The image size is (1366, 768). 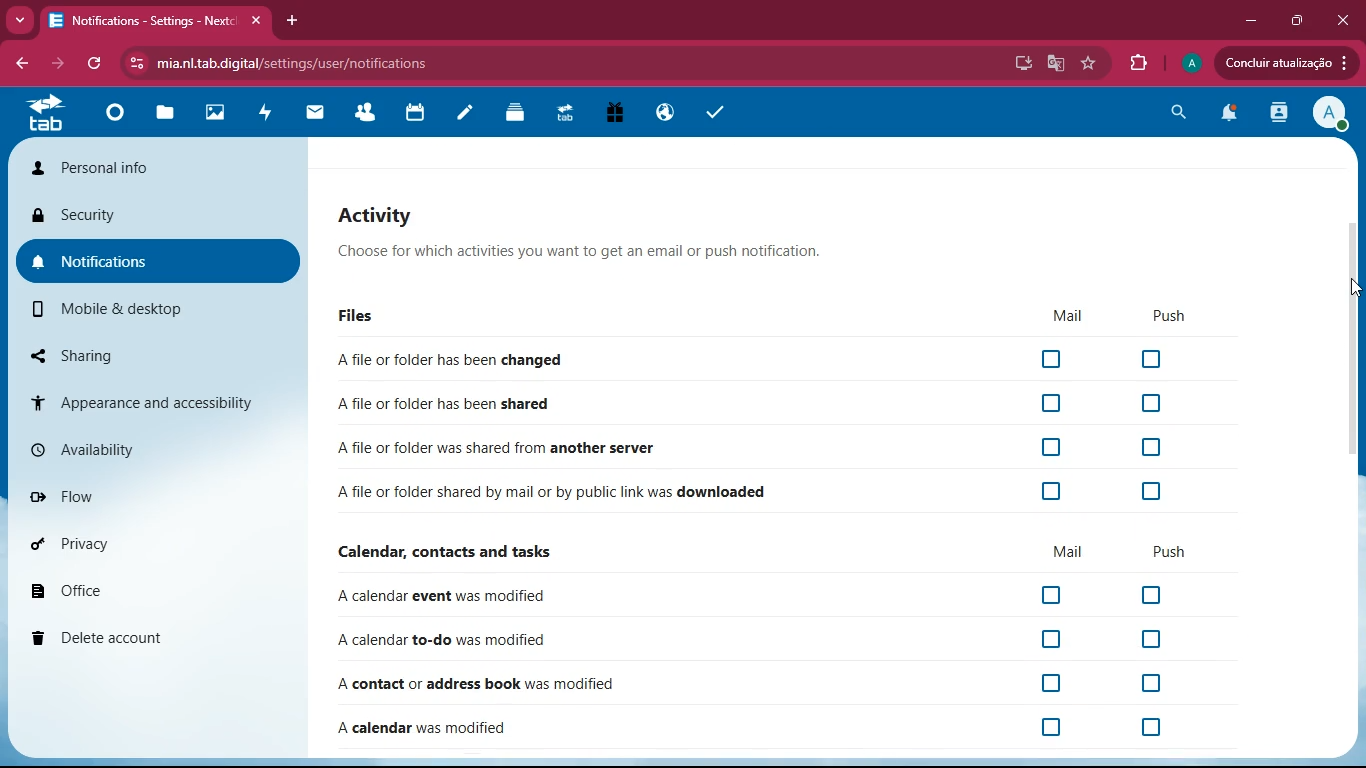 What do you see at coordinates (1050, 360) in the screenshot?
I see `checkbox` at bounding box center [1050, 360].